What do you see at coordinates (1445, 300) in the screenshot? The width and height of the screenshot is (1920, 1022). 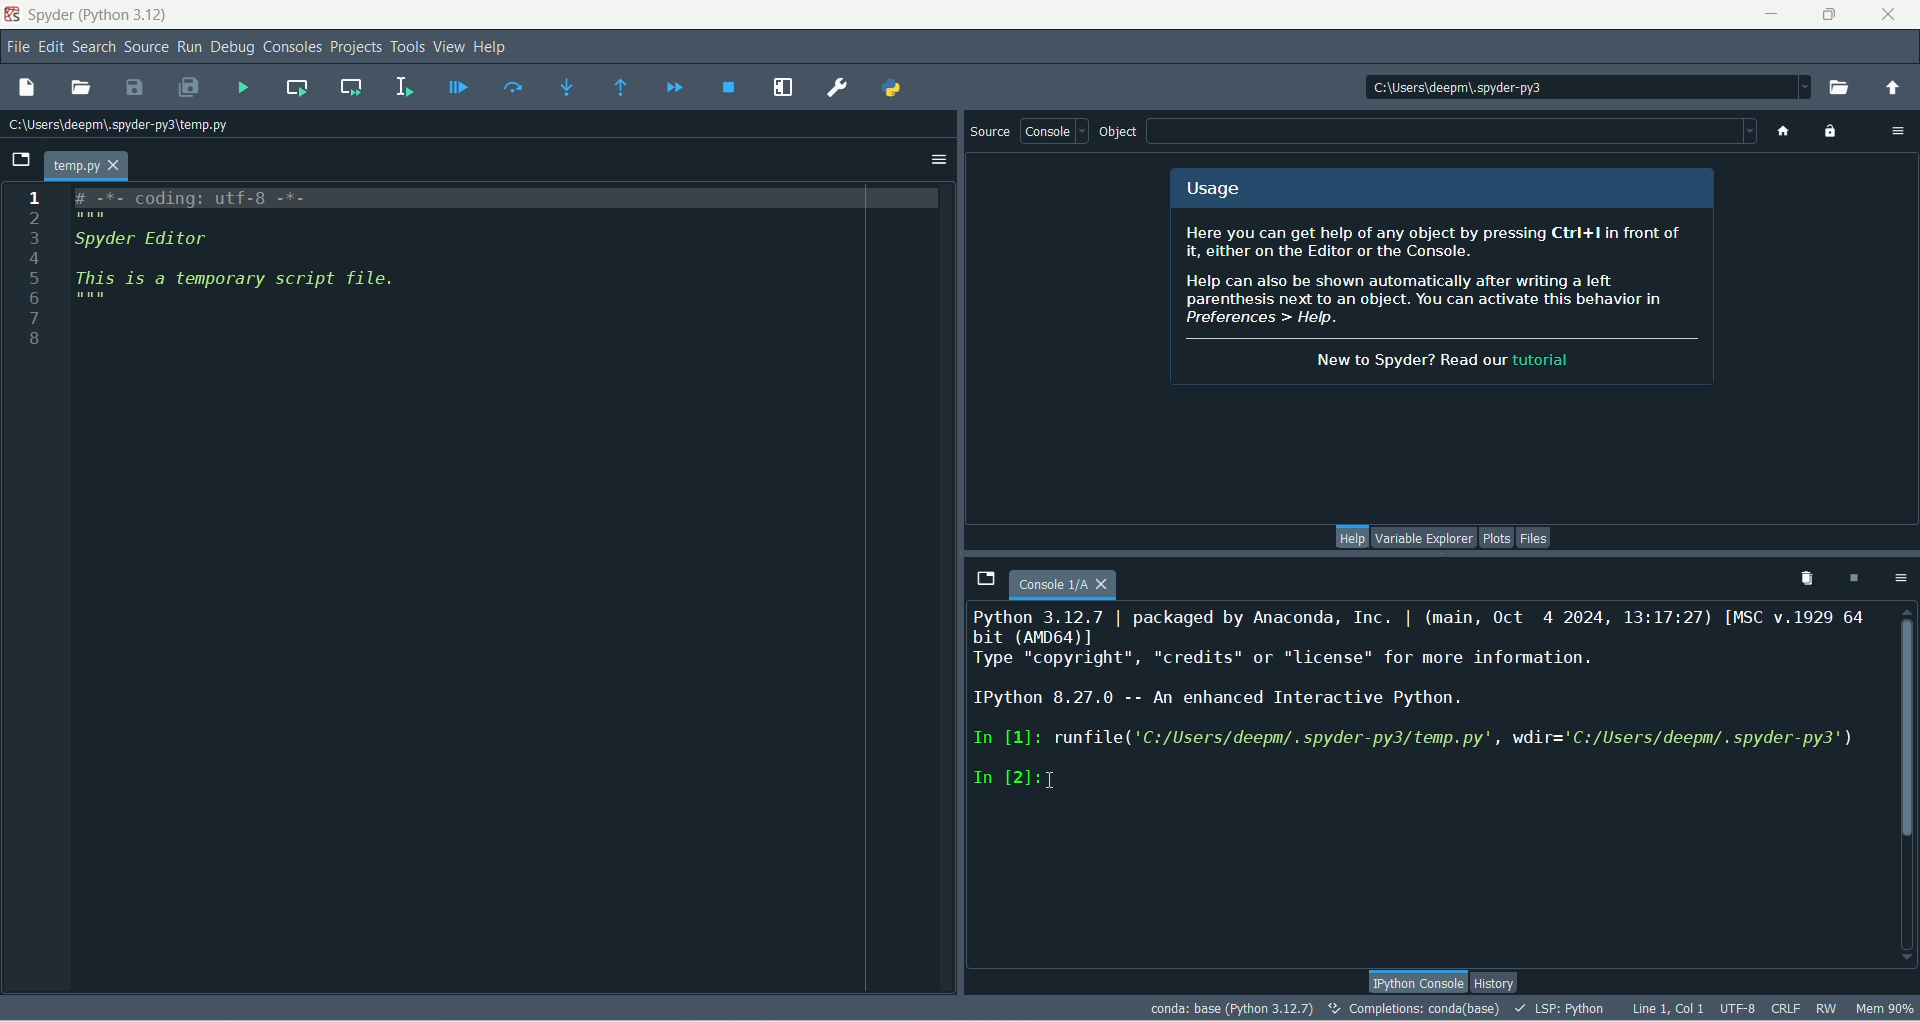 I see `spyder info` at bounding box center [1445, 300].